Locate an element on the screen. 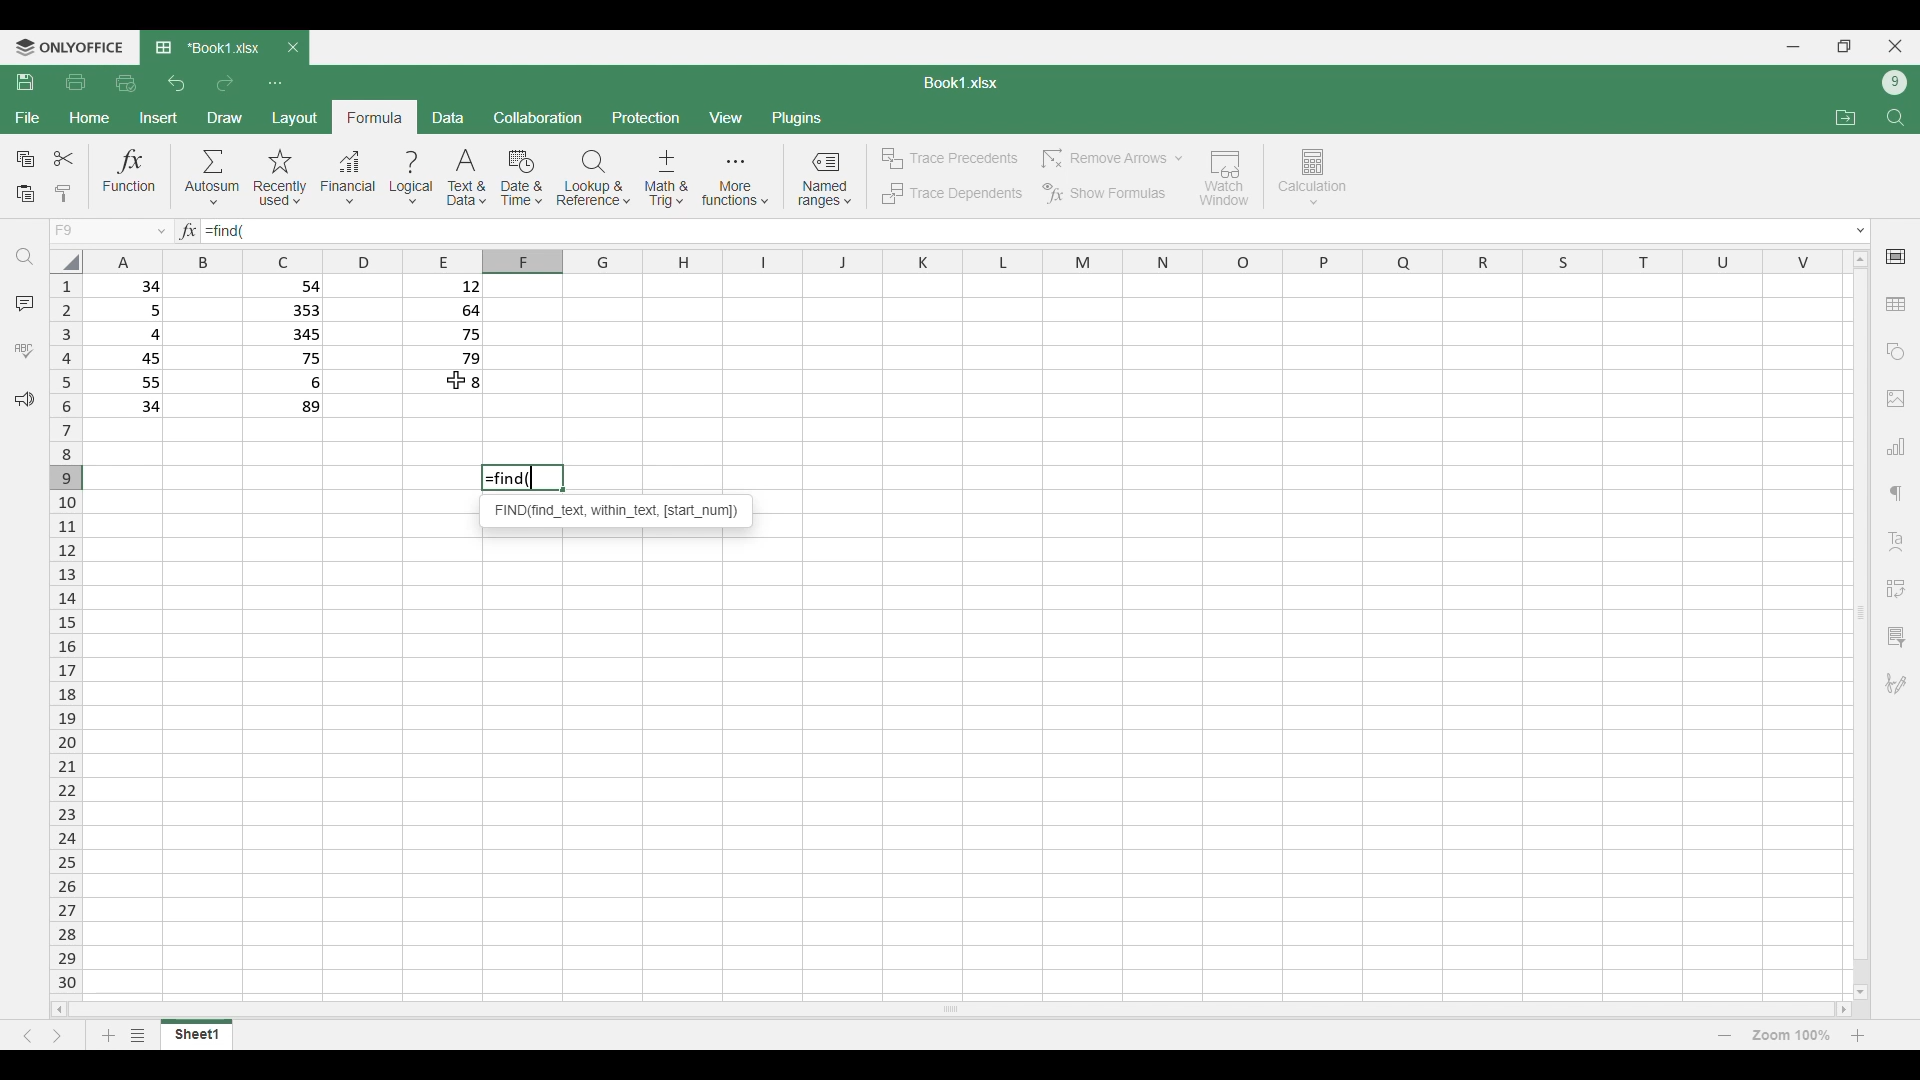 This screenshot has width=1920, height=1080. Plugins menu is located at coordinates (797, 118).